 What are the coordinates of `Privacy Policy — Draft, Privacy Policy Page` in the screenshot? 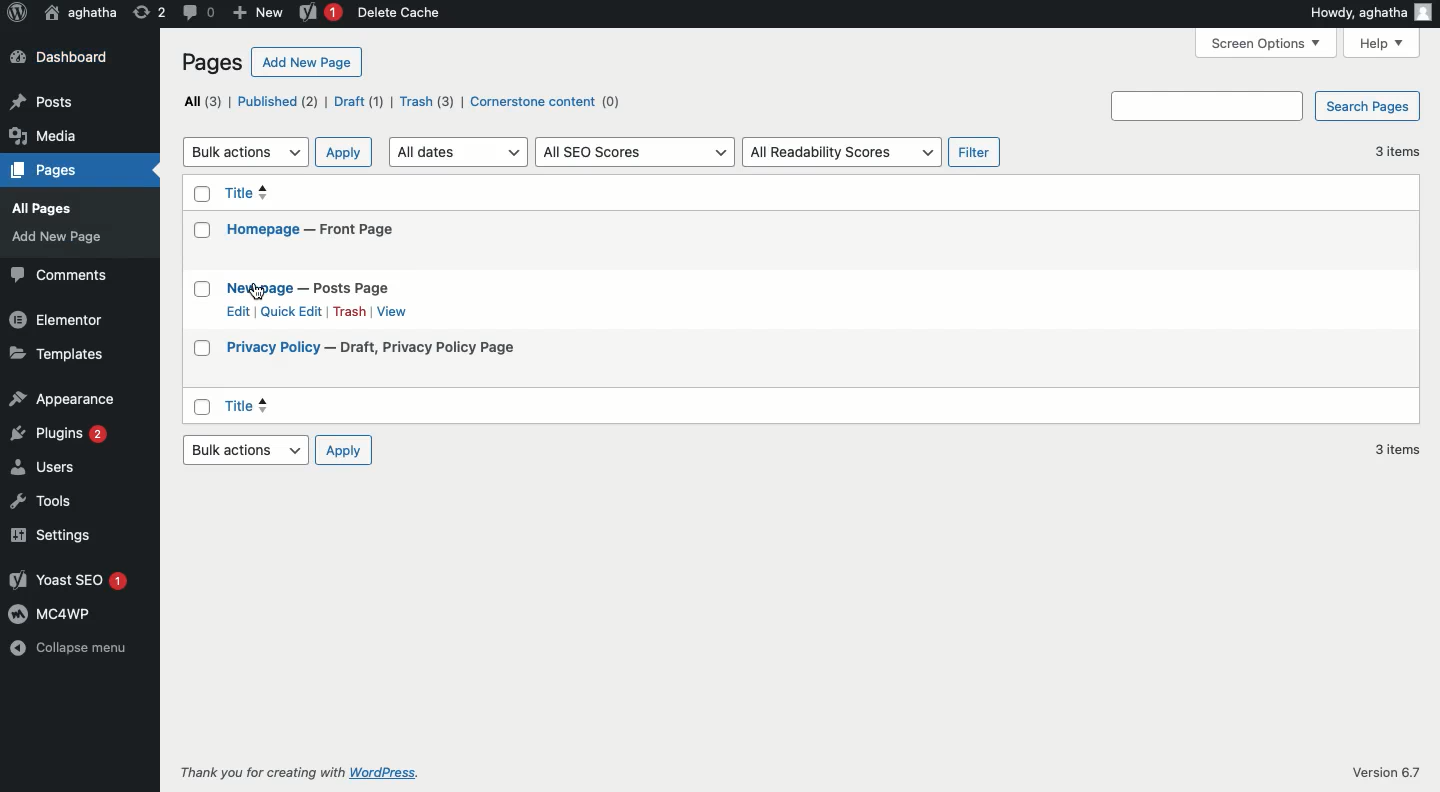 It's located at (373, 347).